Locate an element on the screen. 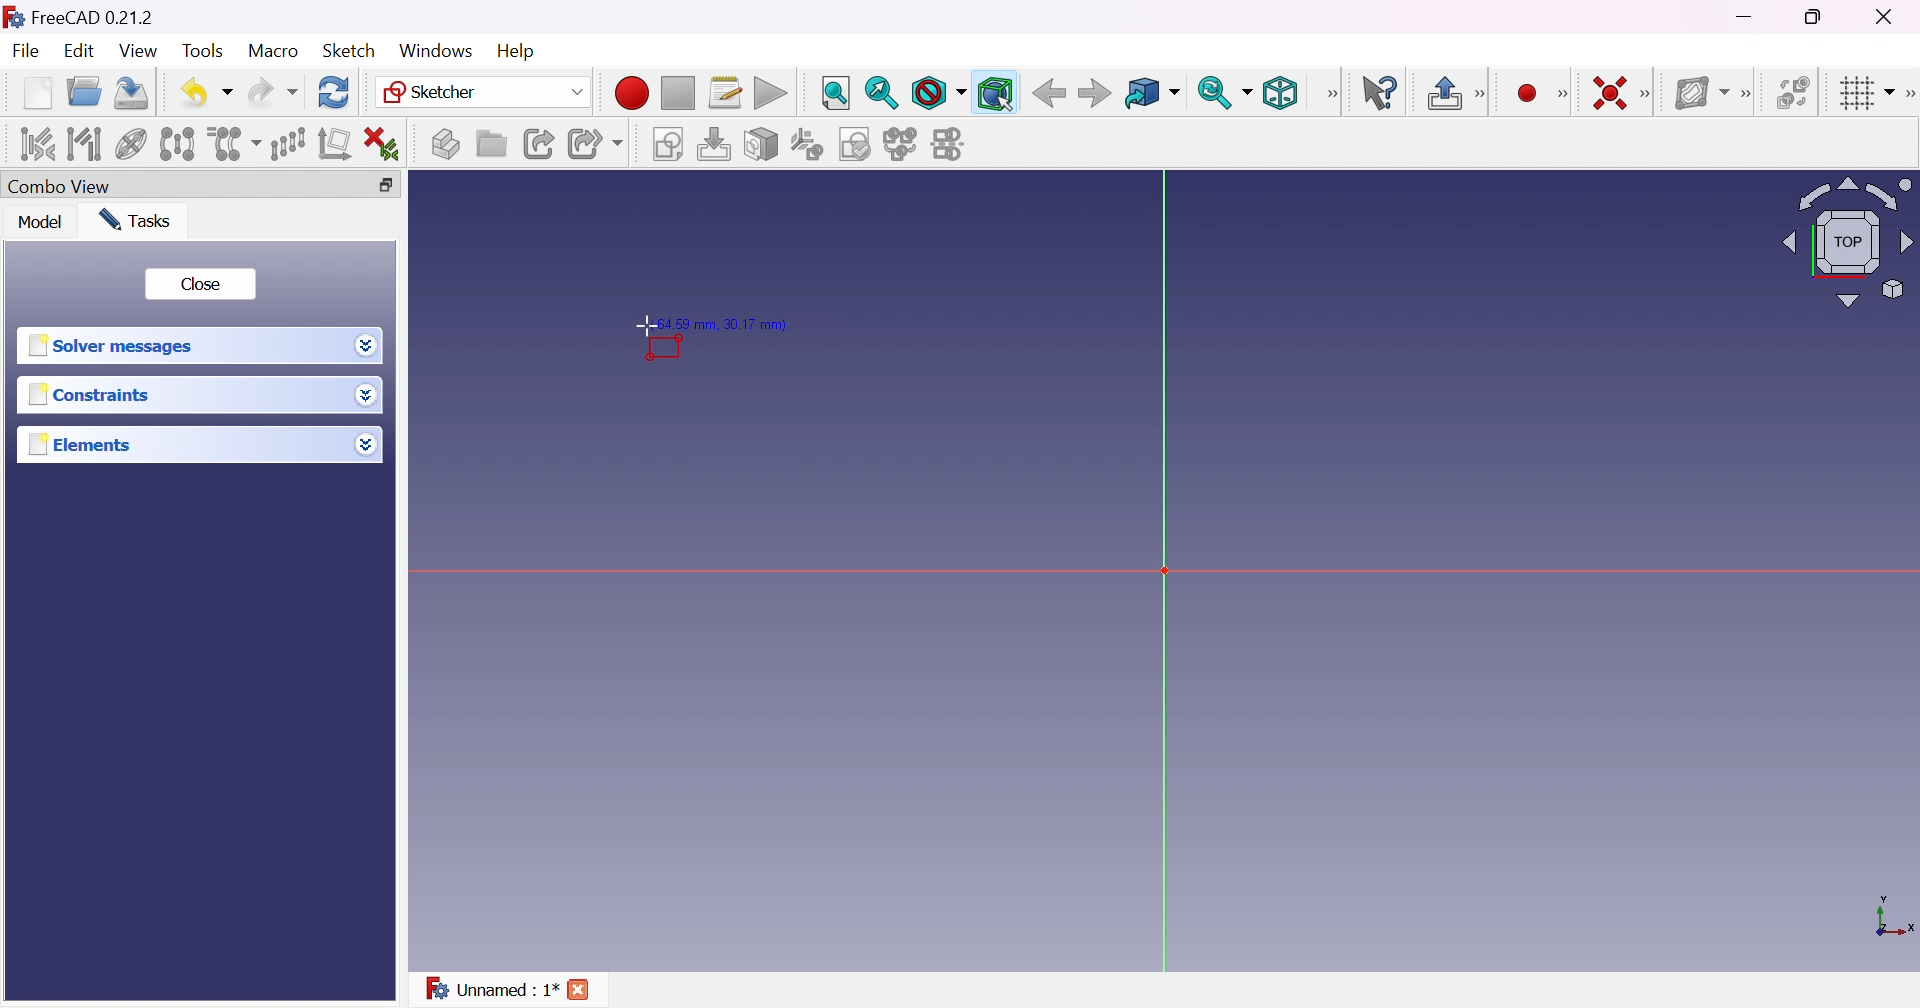  Model is located at coordinates (40, 221).